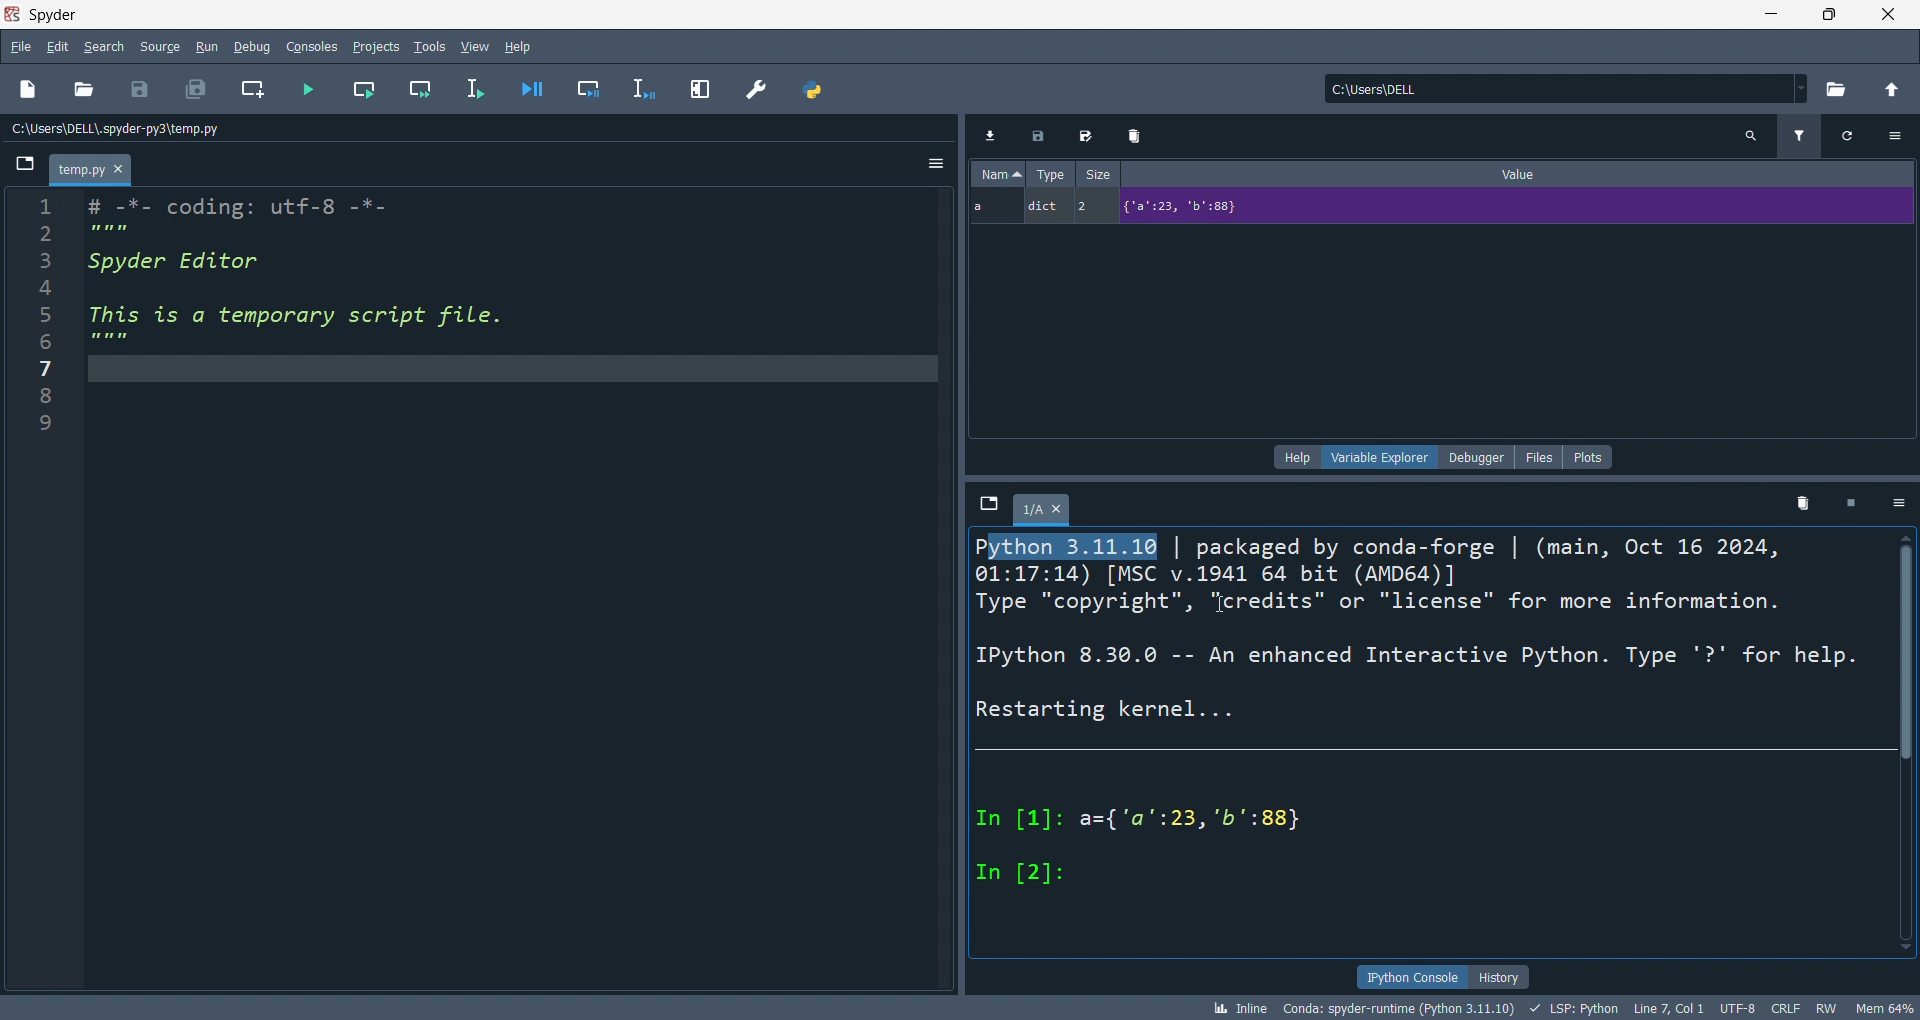 The width and height of the screenshot is (1920, 1020). I want to click on temp.py tab, so click(92, 168).